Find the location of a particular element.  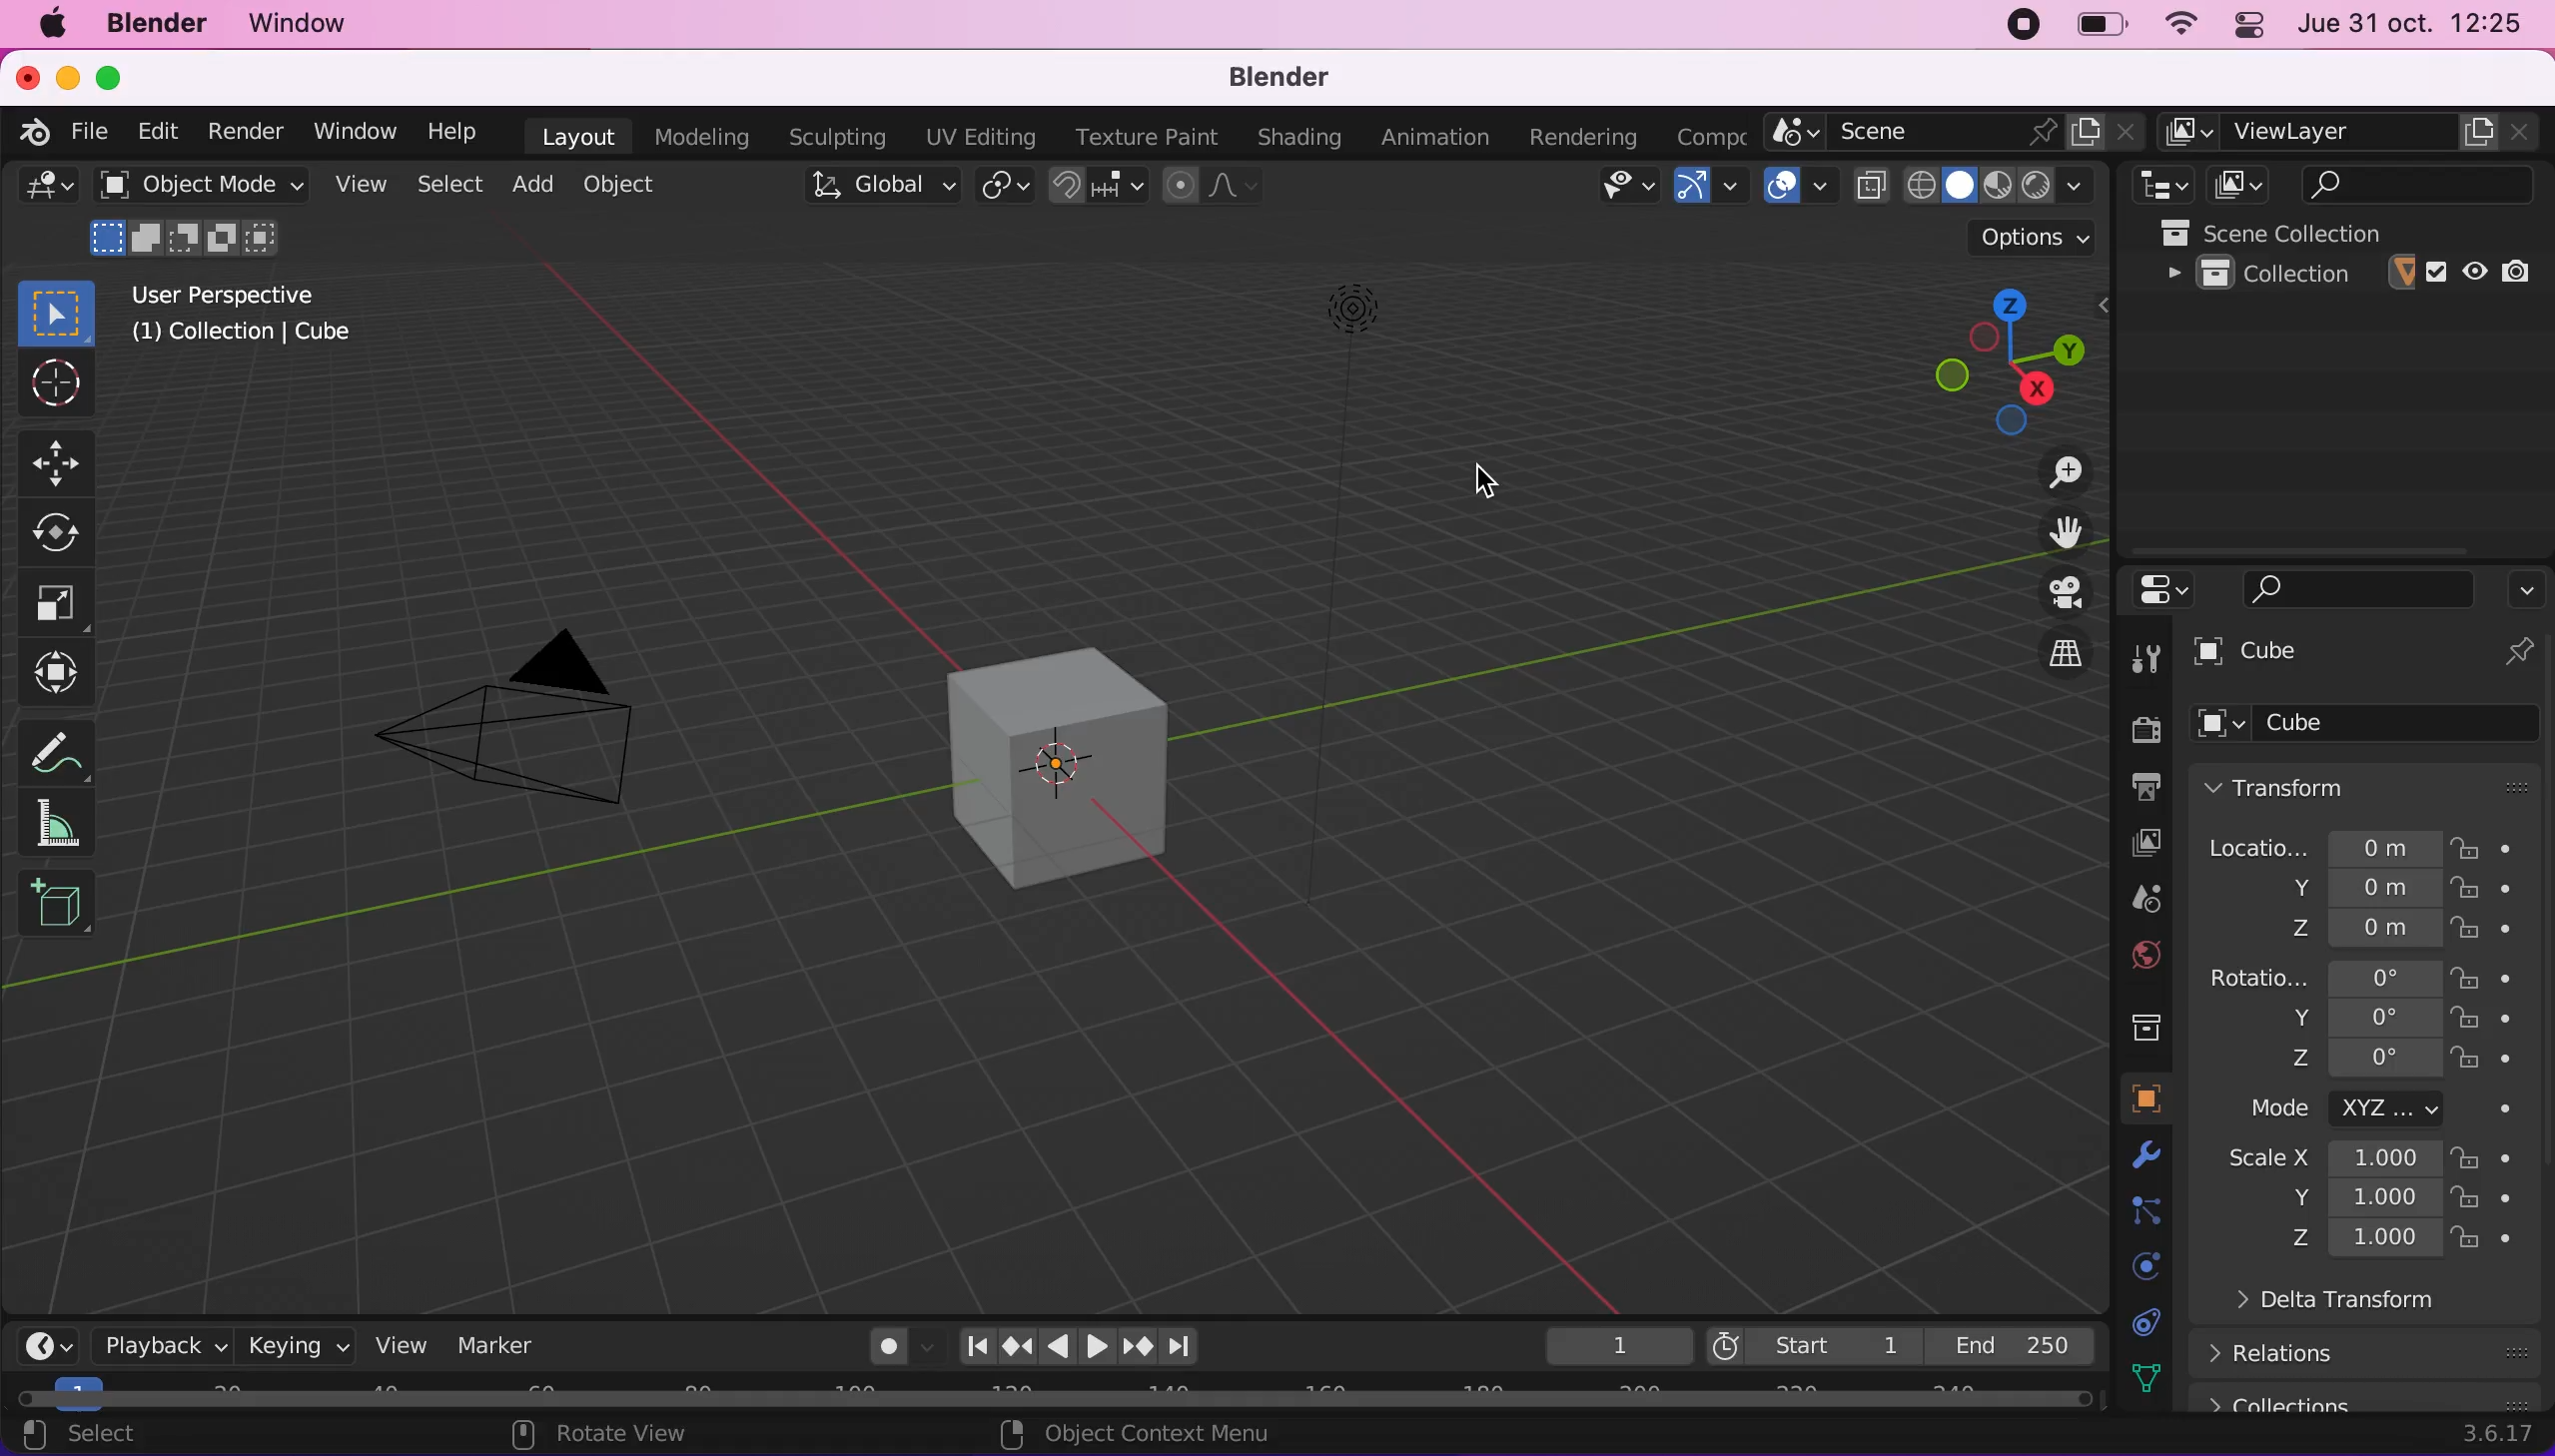

camera is located at coordinates (533, 728).